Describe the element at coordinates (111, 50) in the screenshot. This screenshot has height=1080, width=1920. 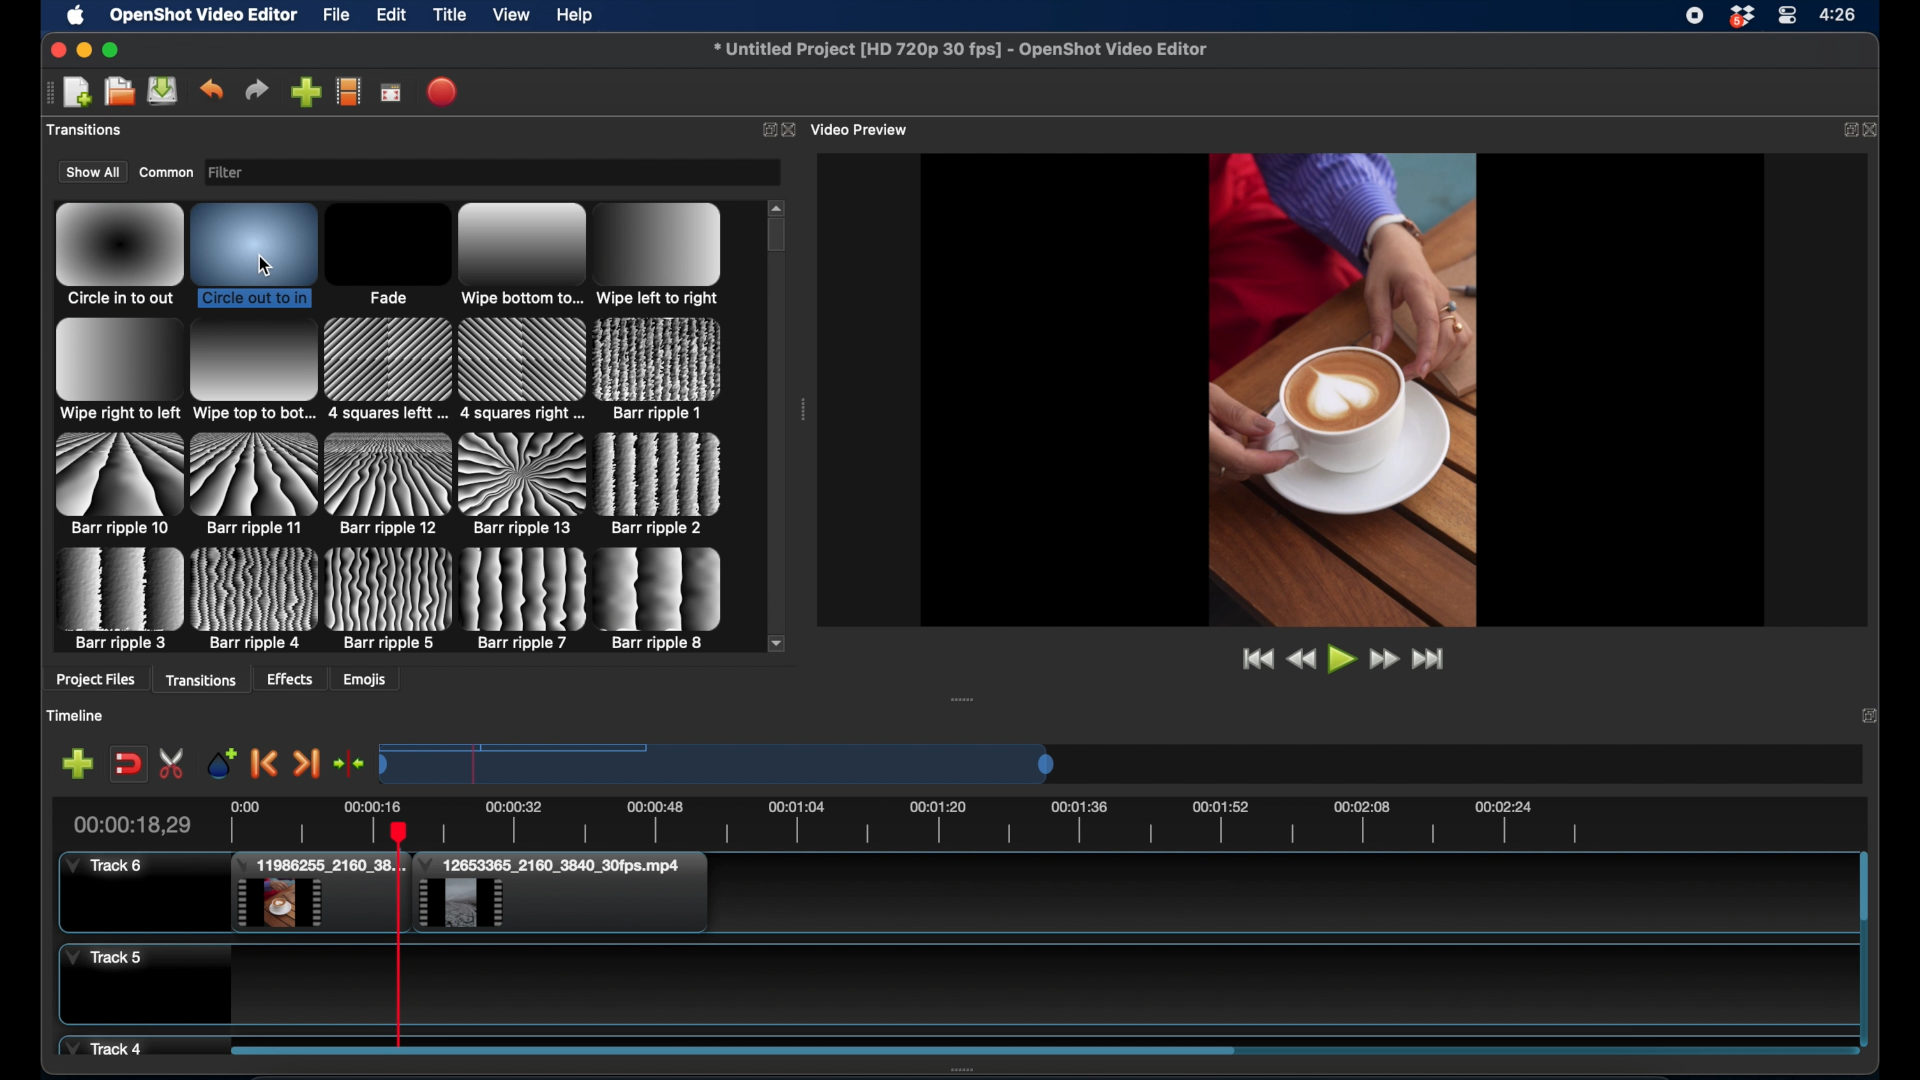
I see `maximize` at that location.